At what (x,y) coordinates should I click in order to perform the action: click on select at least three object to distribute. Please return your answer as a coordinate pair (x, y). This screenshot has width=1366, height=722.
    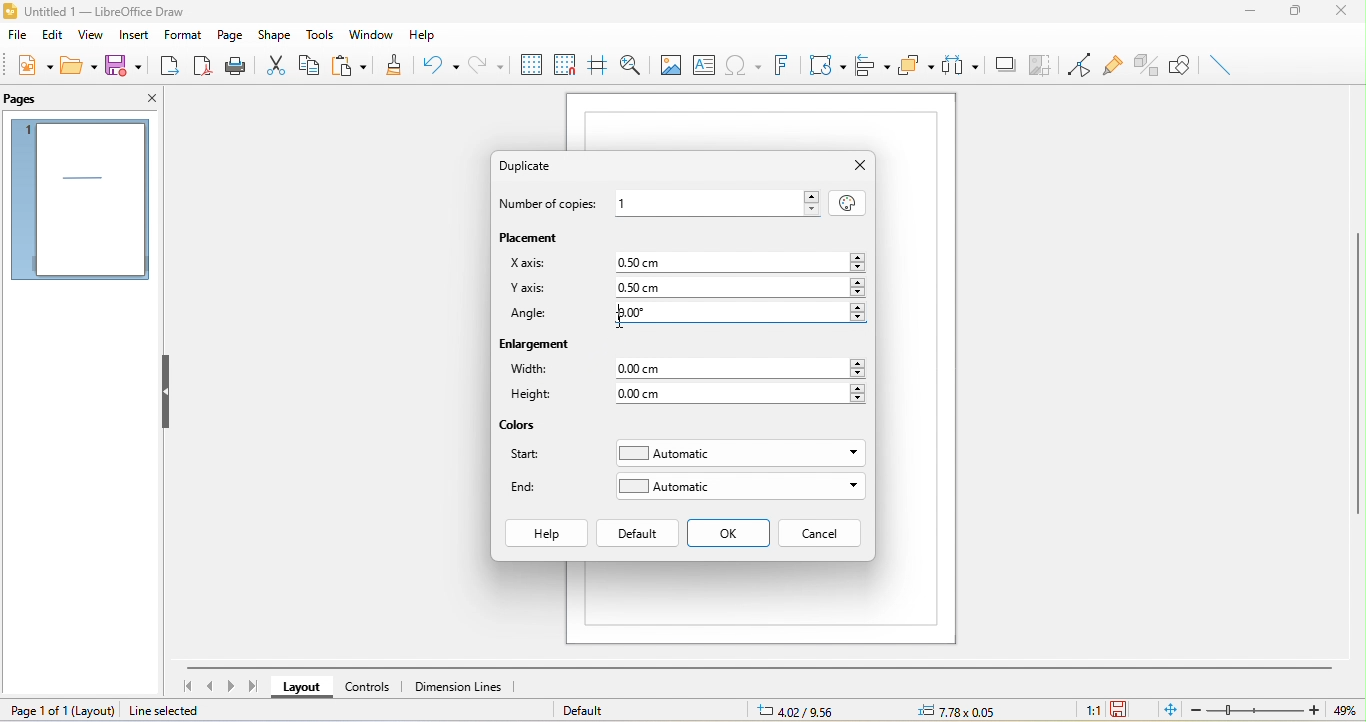
    Looking at the image, I should click on (962, 68).